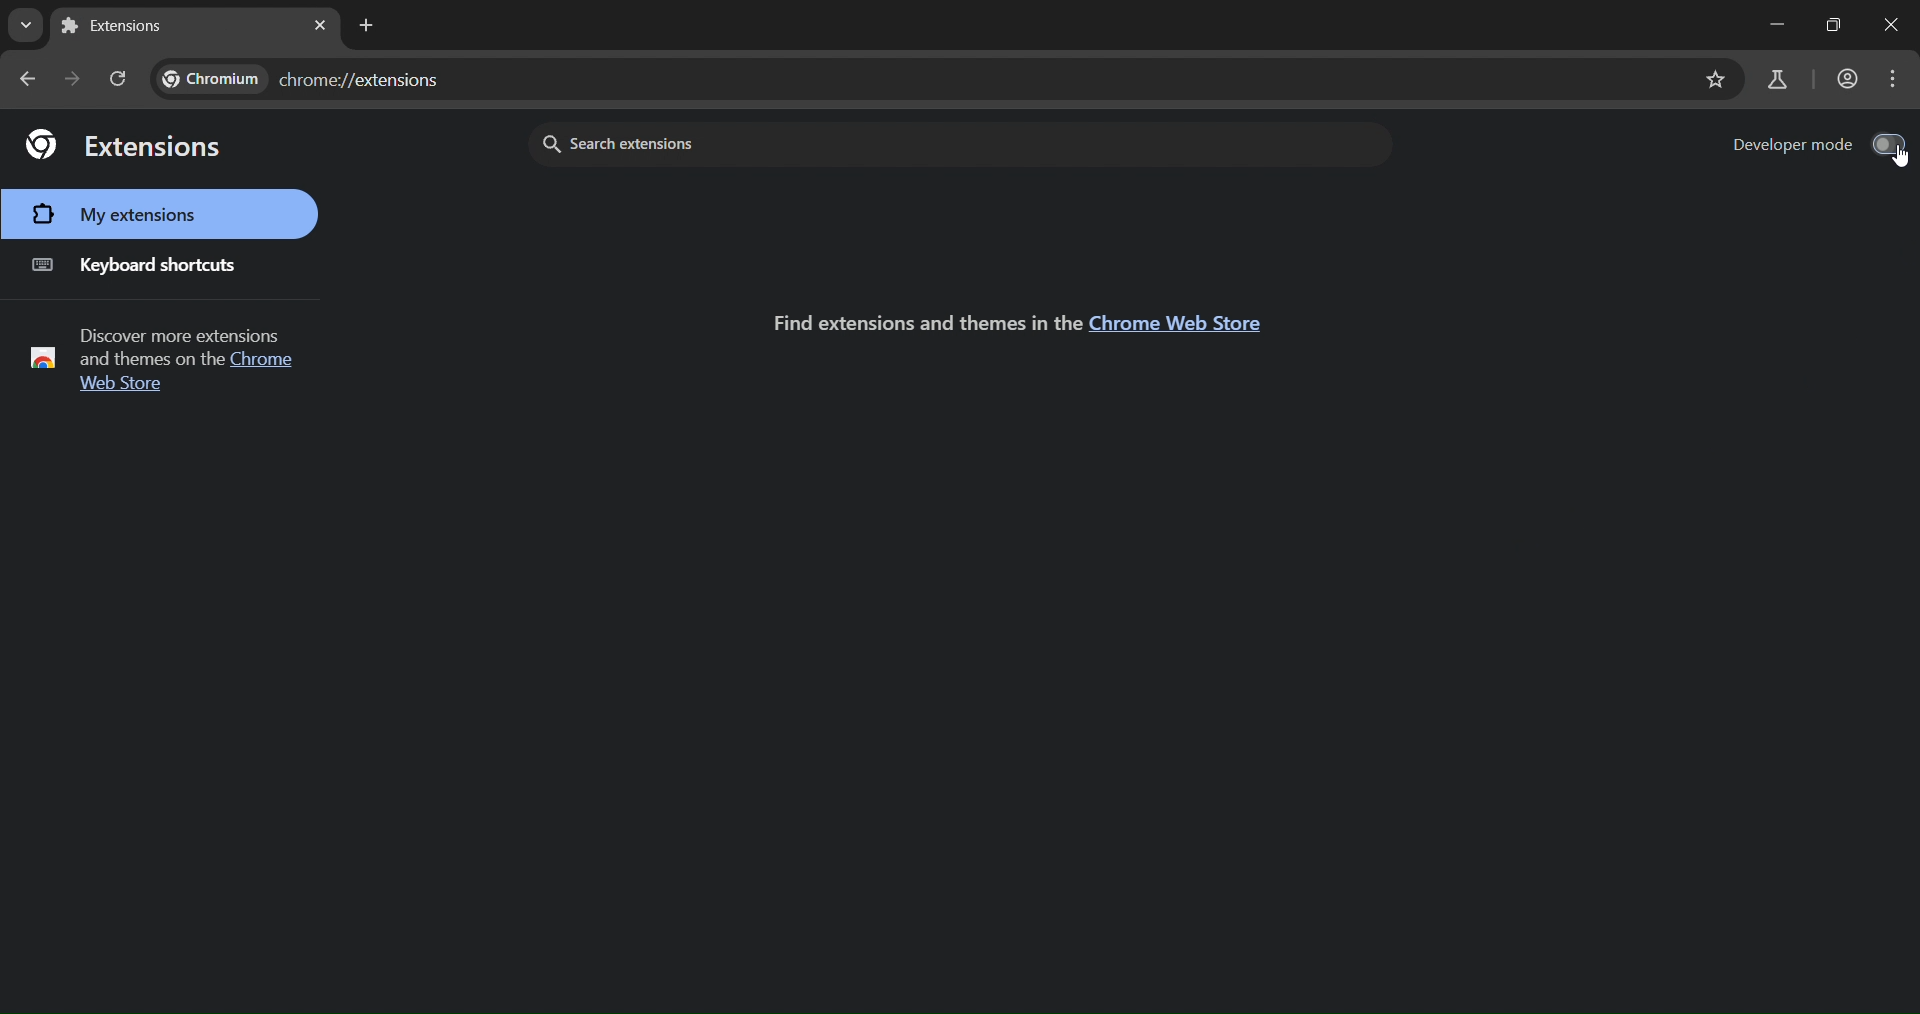 Image resolution: width=1920 pixels, height=1014 pixels. I want to click on pointer cursor, so click(1890, 163).